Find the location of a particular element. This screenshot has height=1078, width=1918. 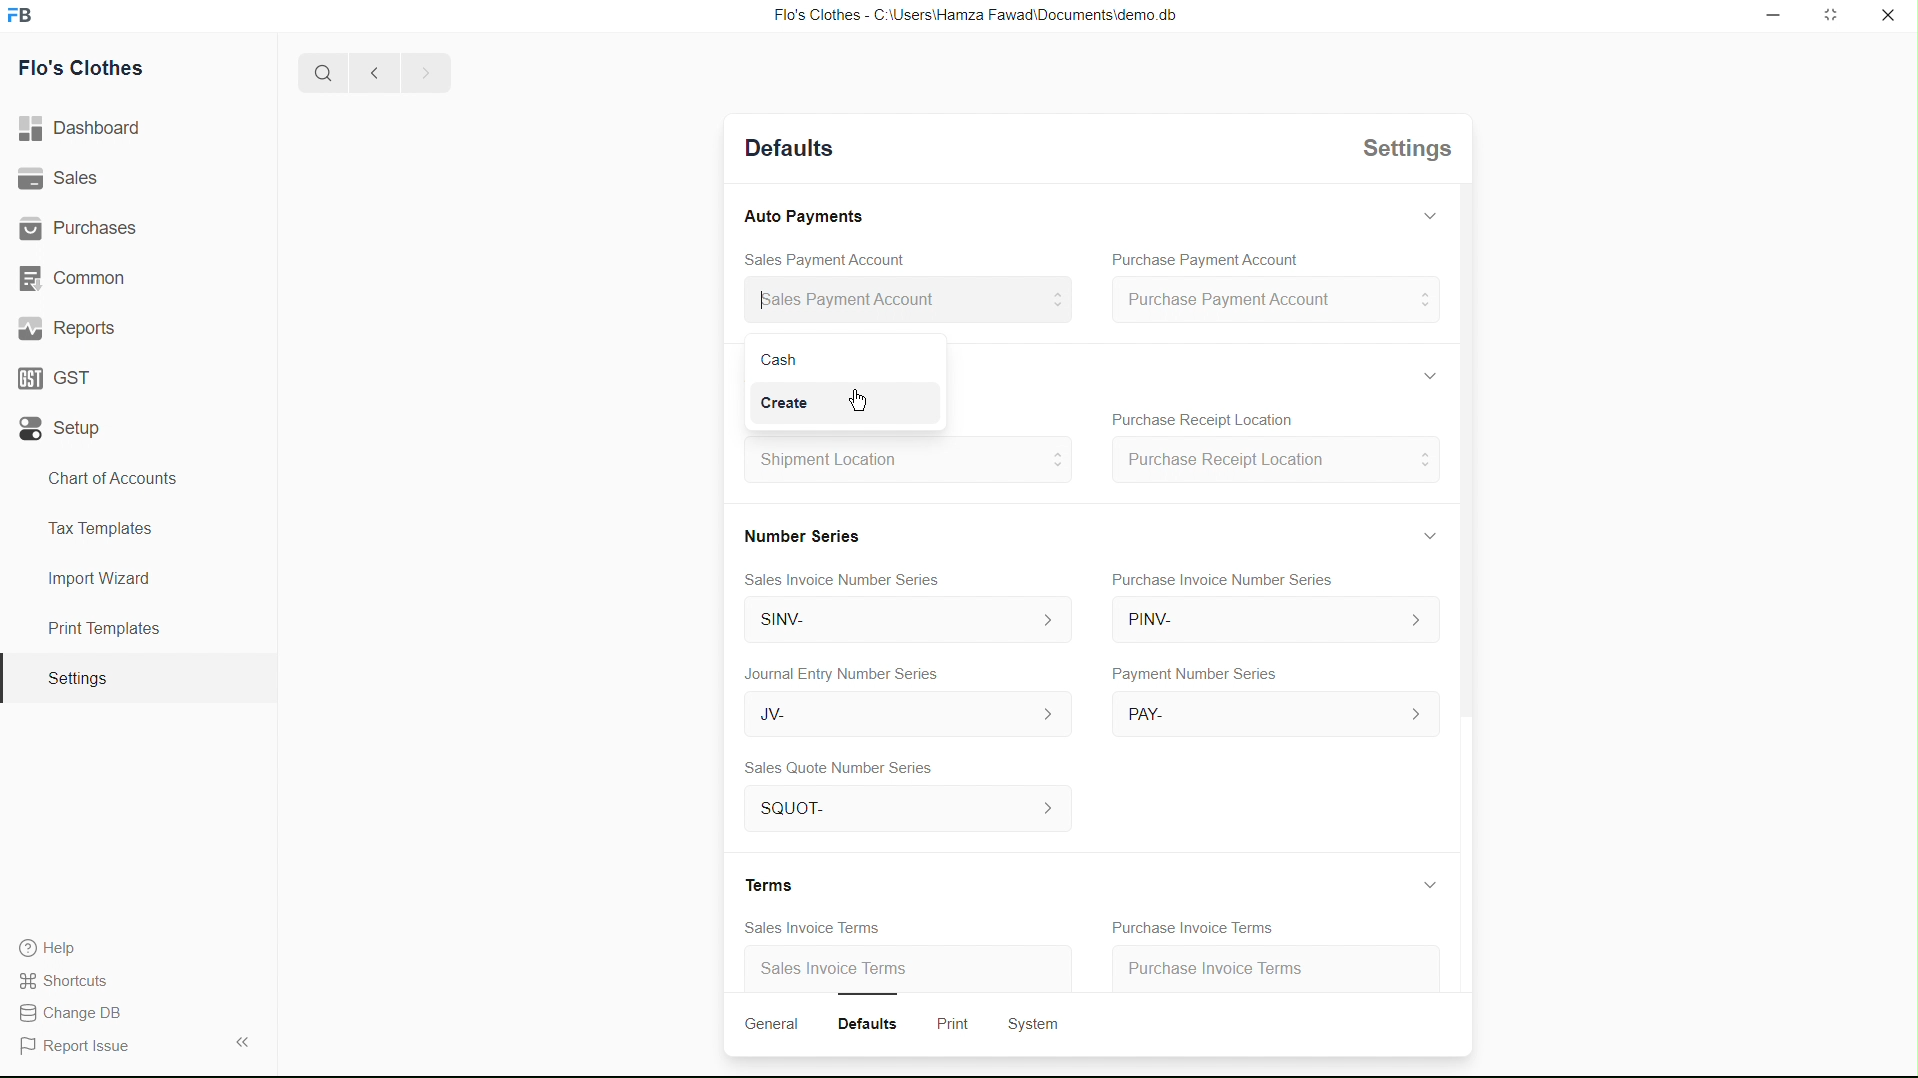

sales Payment Account is located at coordinates (901, 297).